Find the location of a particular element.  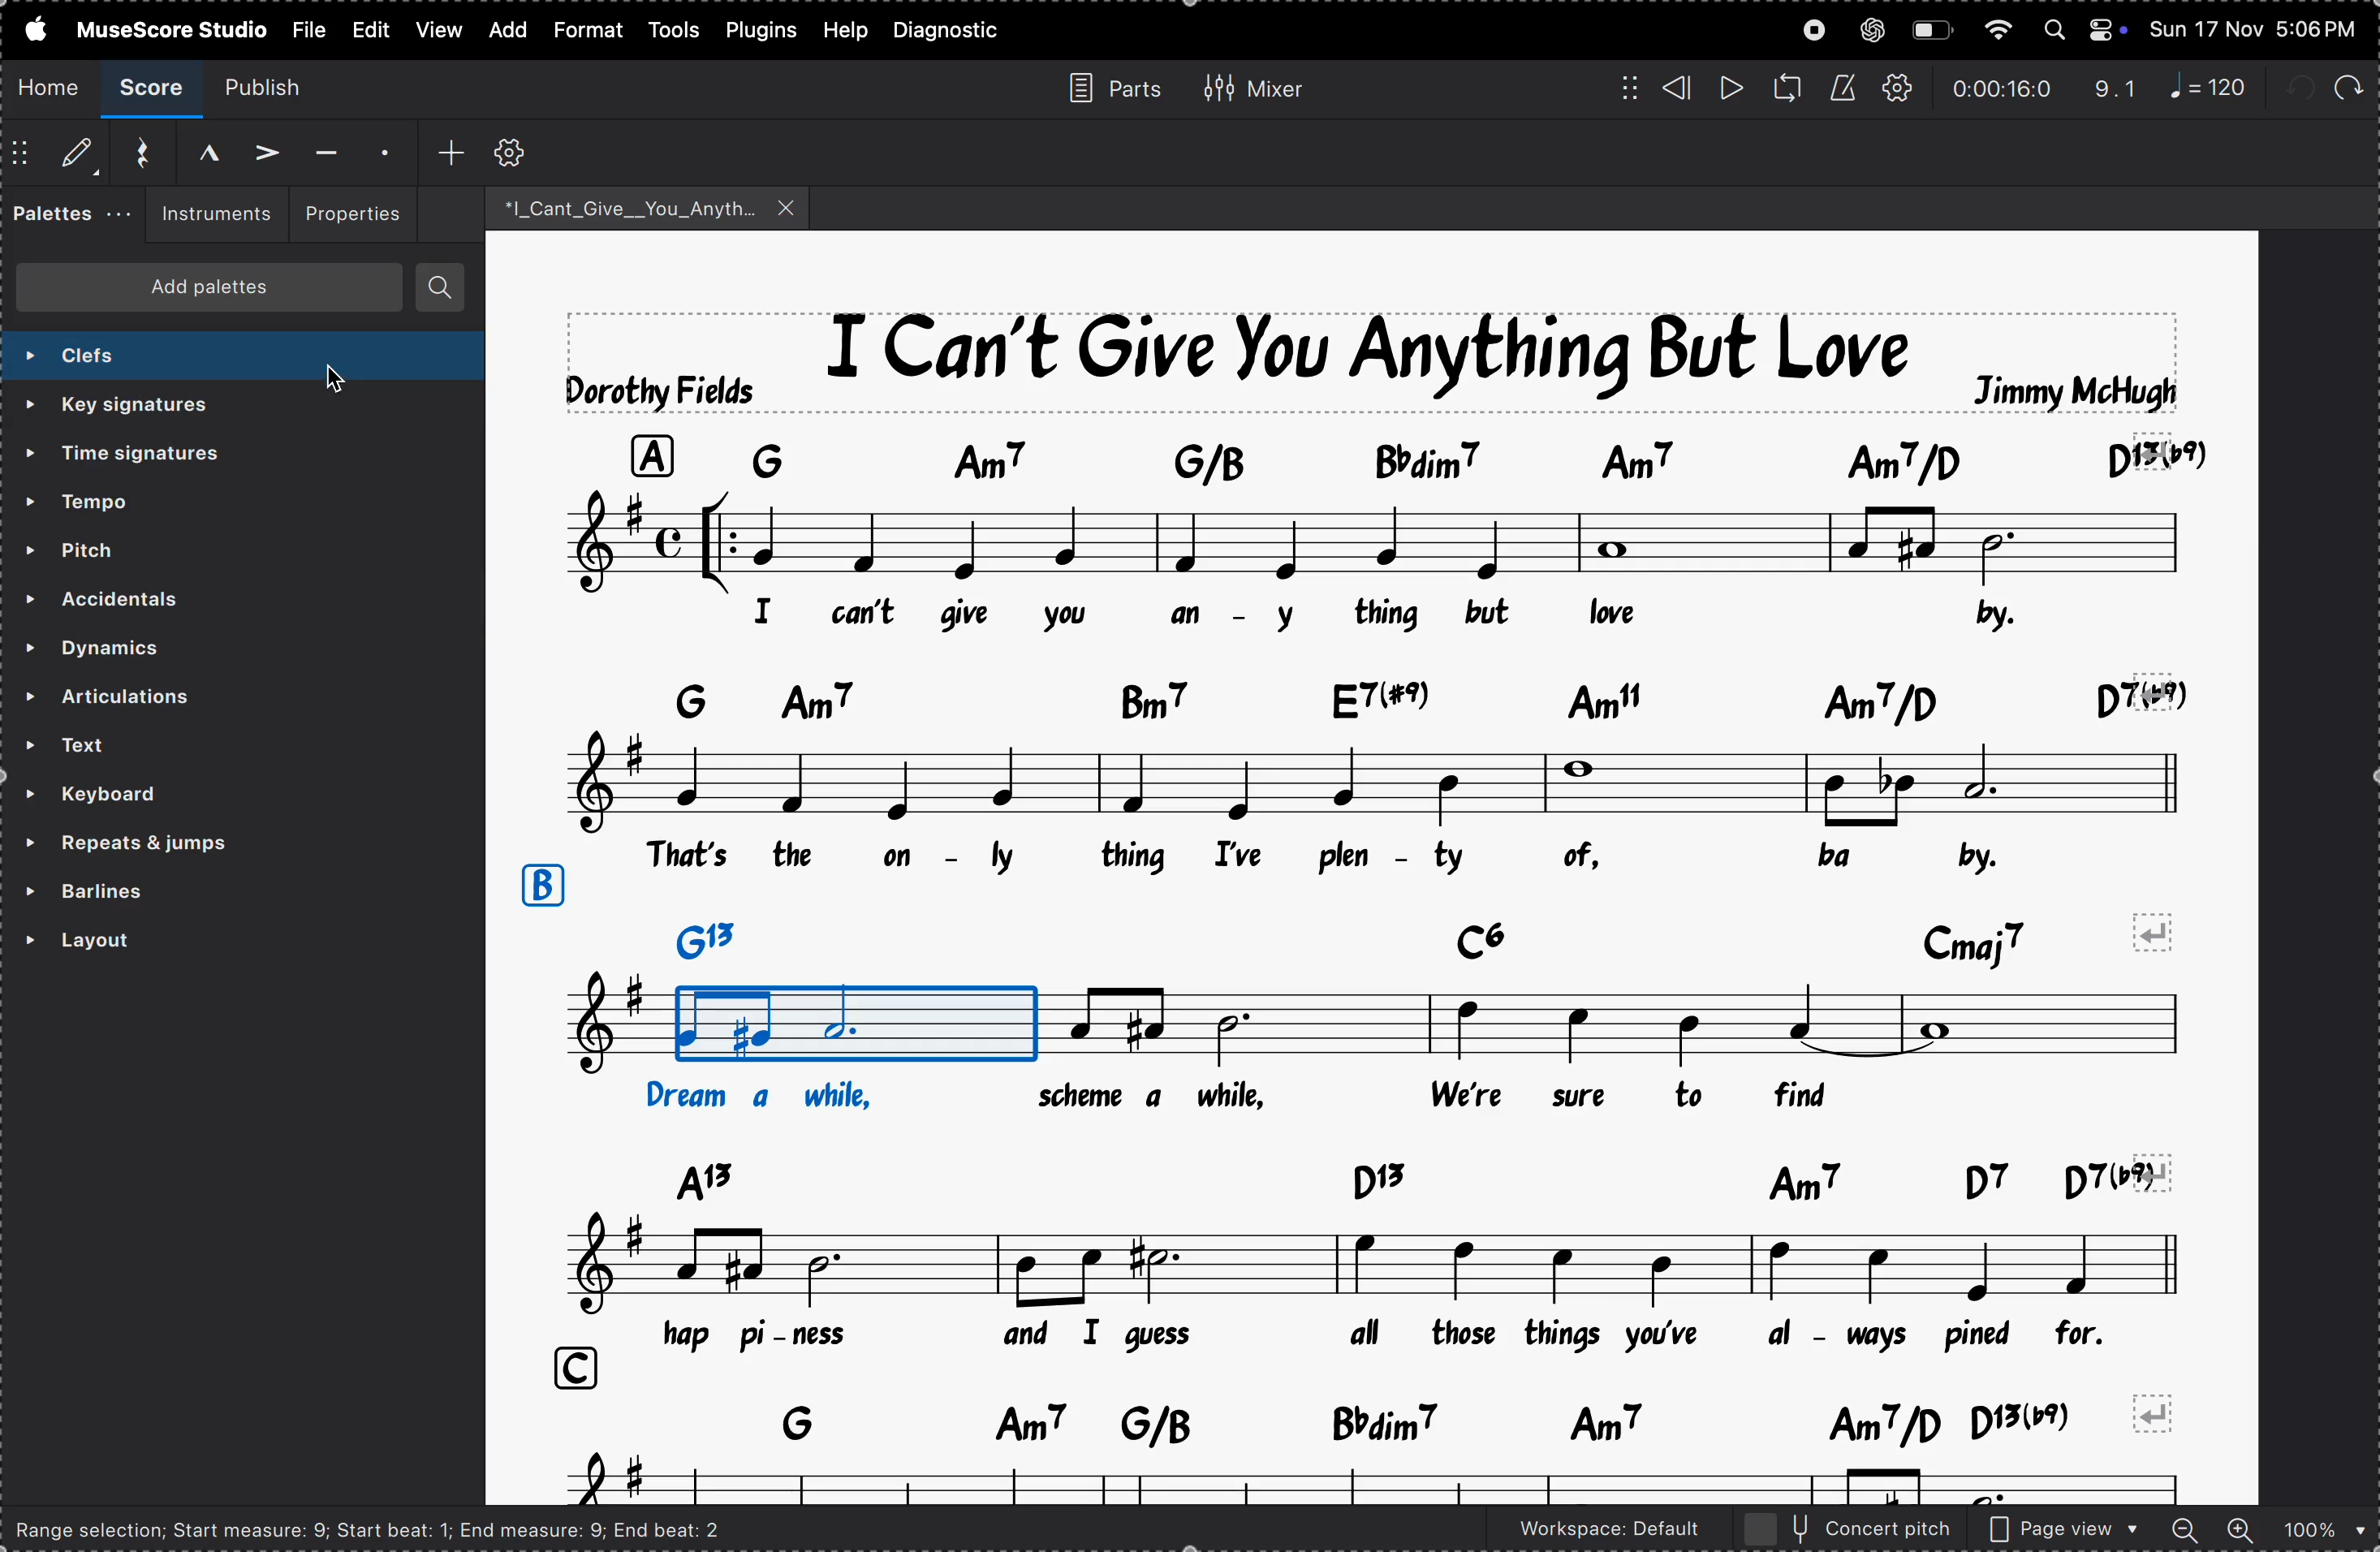

help is located at coordinates (844, 30).